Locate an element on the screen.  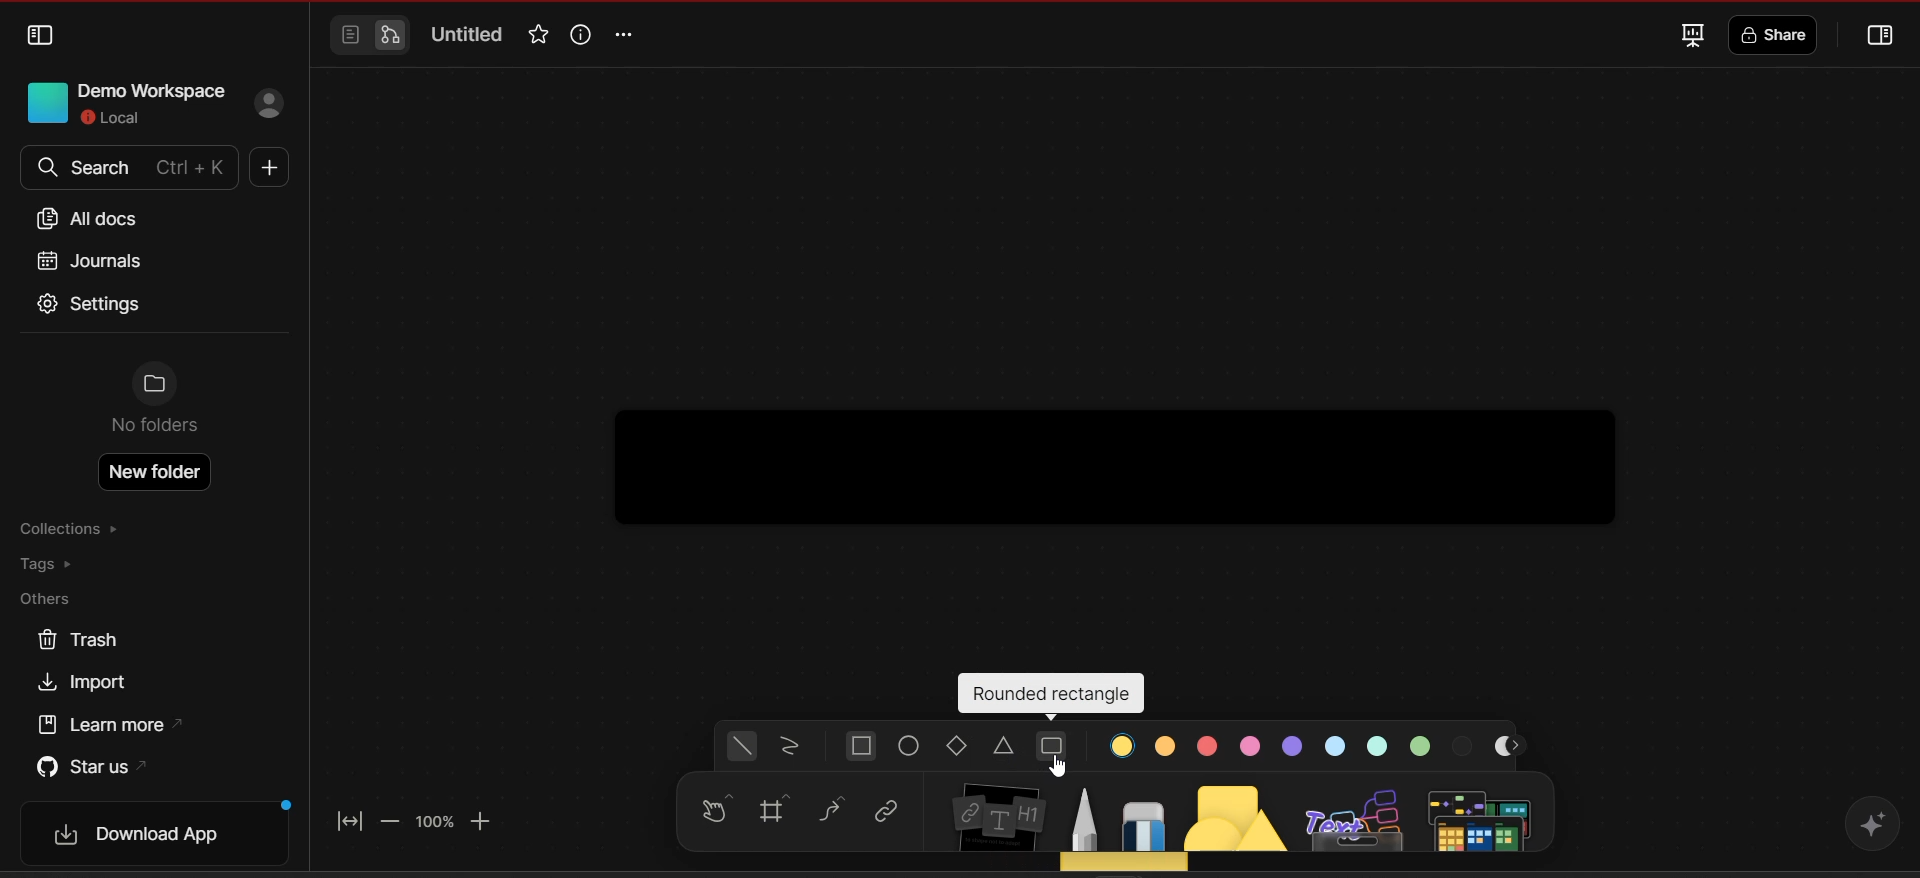
rounded rectangle is located at coordinates (1052, 747).